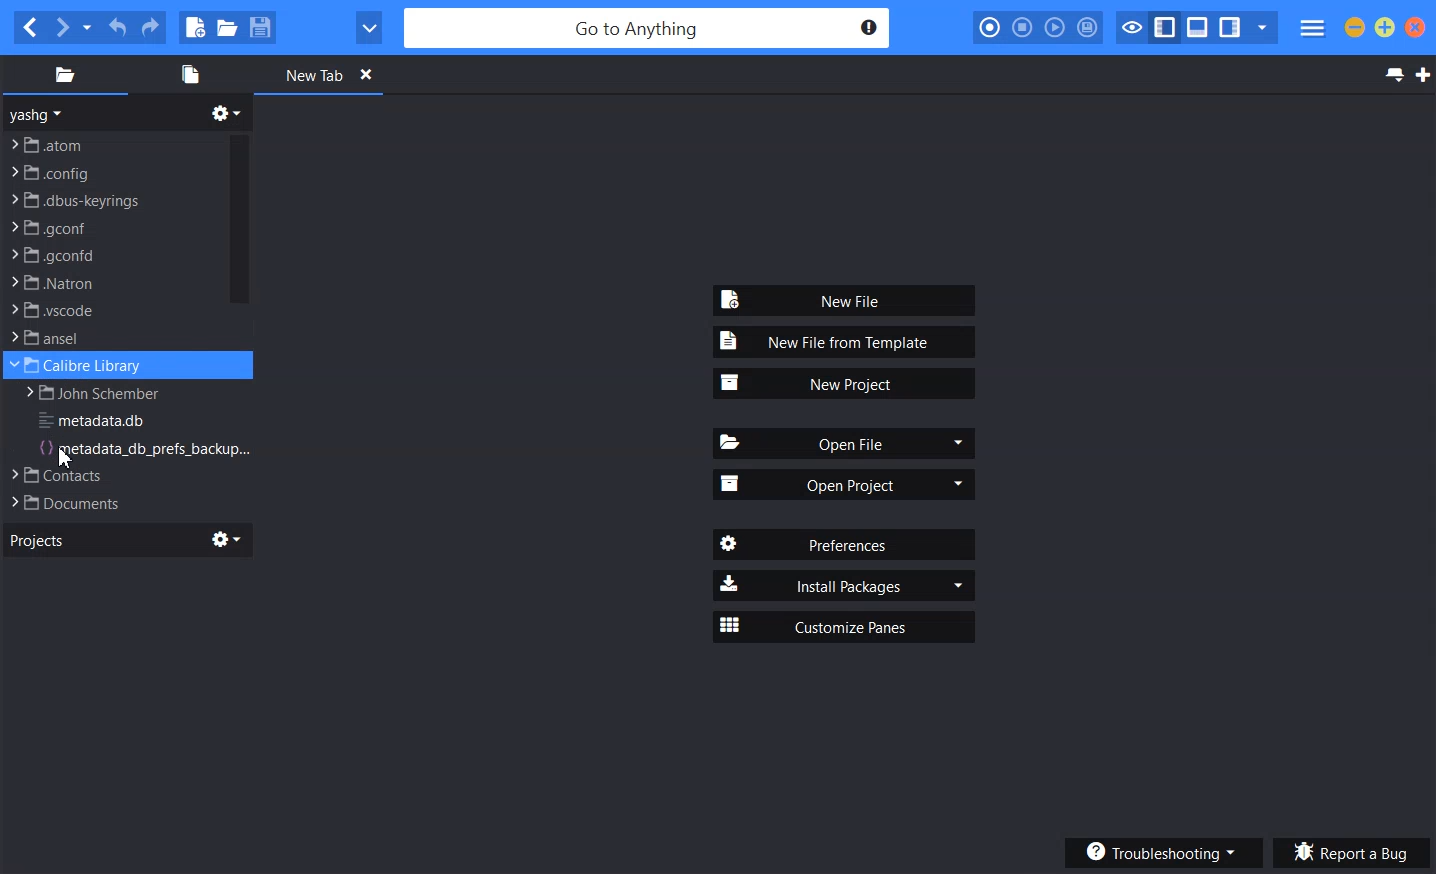  Describe the element at coordinates (111, 282) in the screenshot. I see `File` at that location.